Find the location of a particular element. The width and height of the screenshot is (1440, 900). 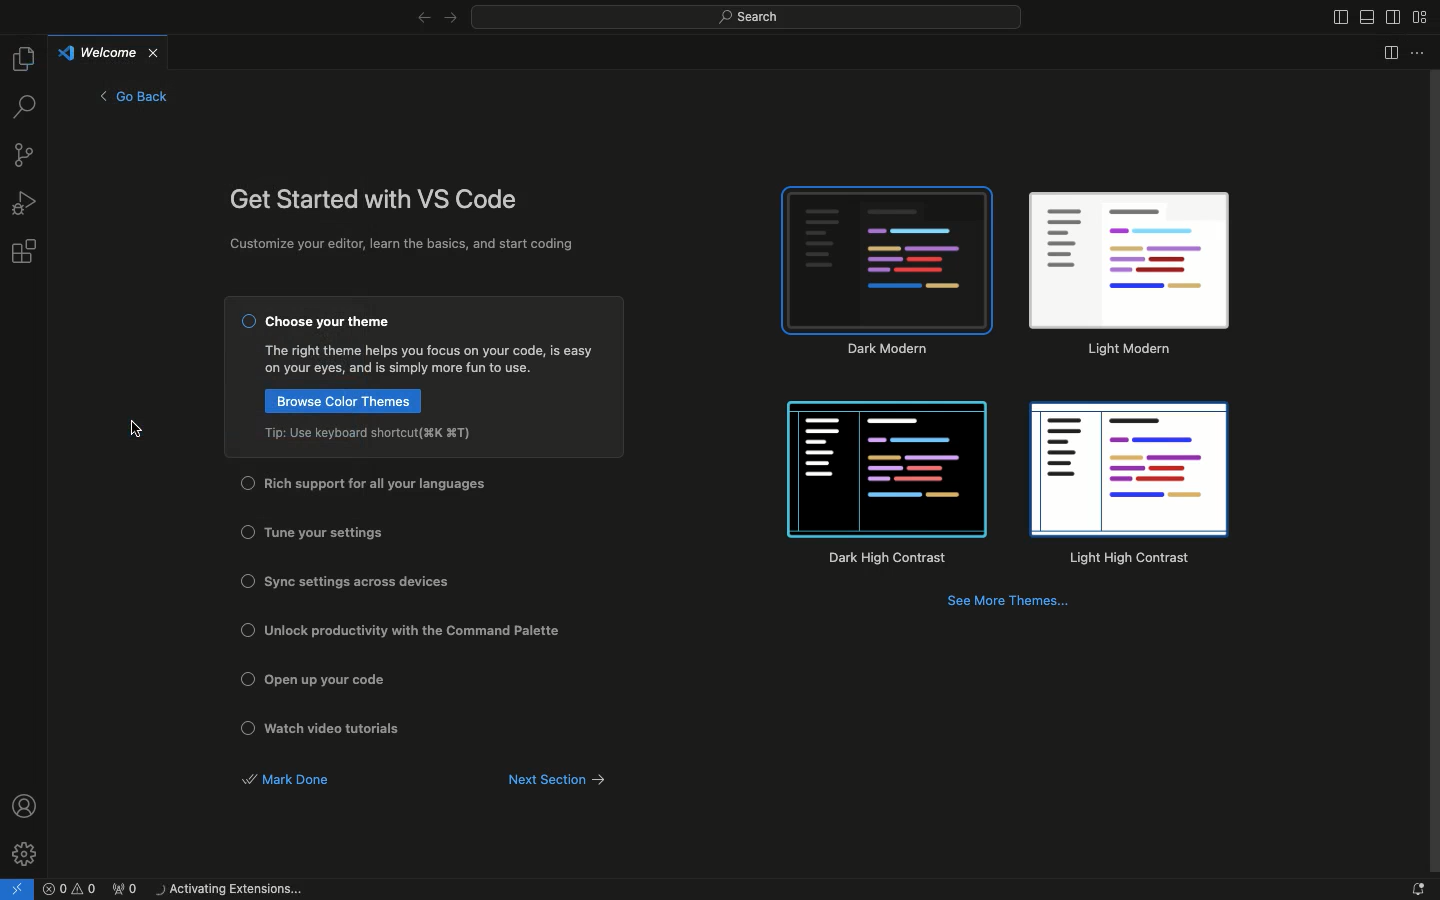

Tune your settings is located at coordinates (324, 533).